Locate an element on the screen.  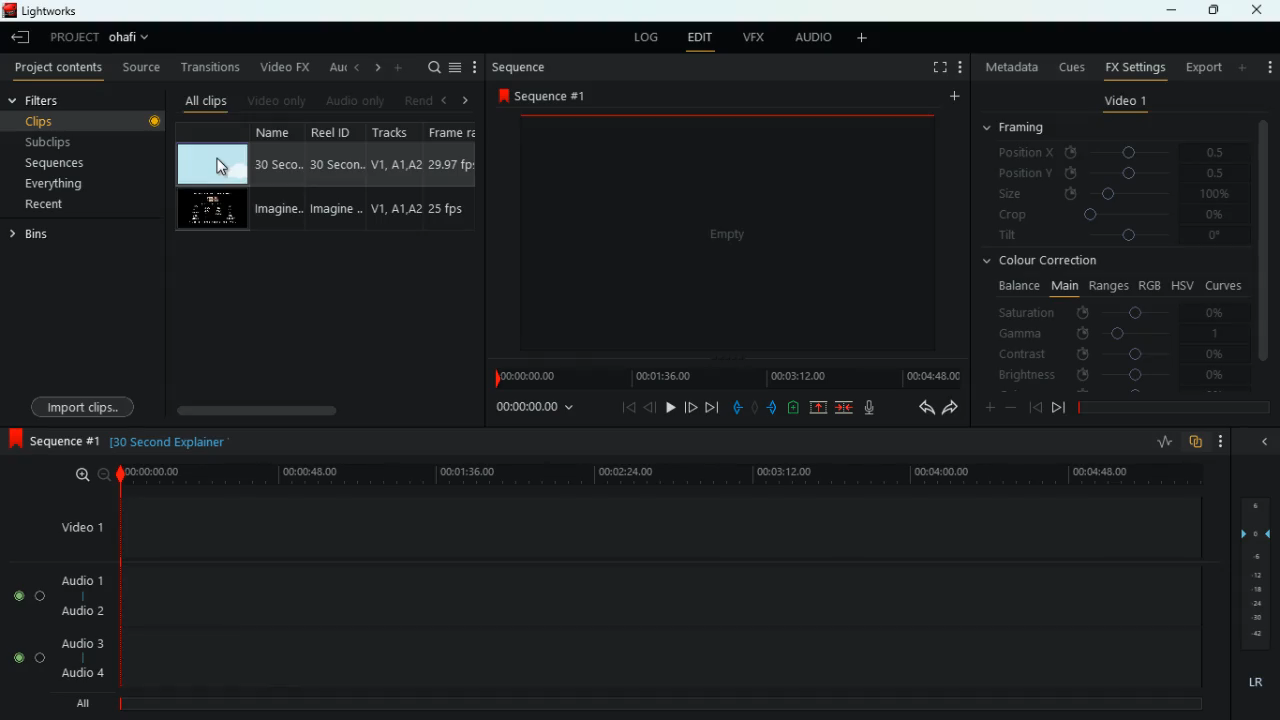
project contents is located at coordinates (60, 68).